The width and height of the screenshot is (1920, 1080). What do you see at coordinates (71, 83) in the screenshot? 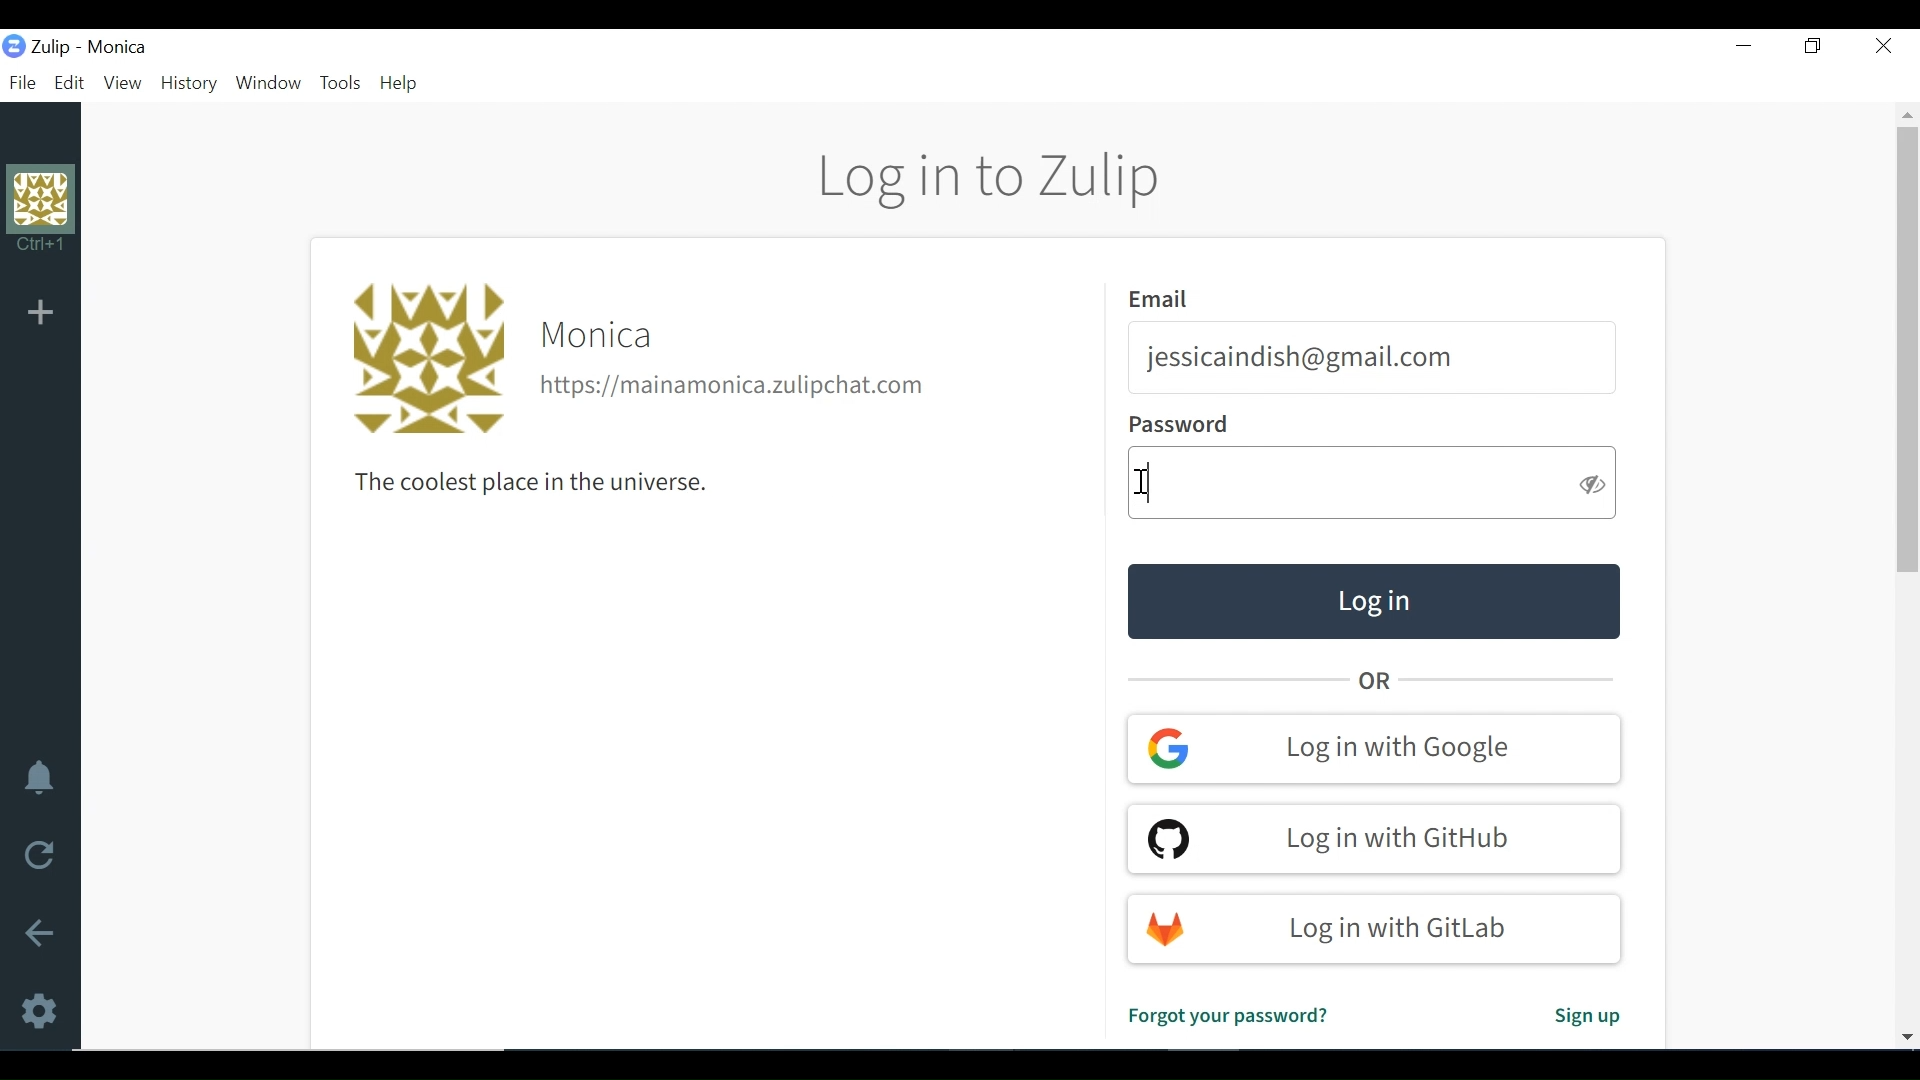
I see `Edit` at bounding box center [71, 83].